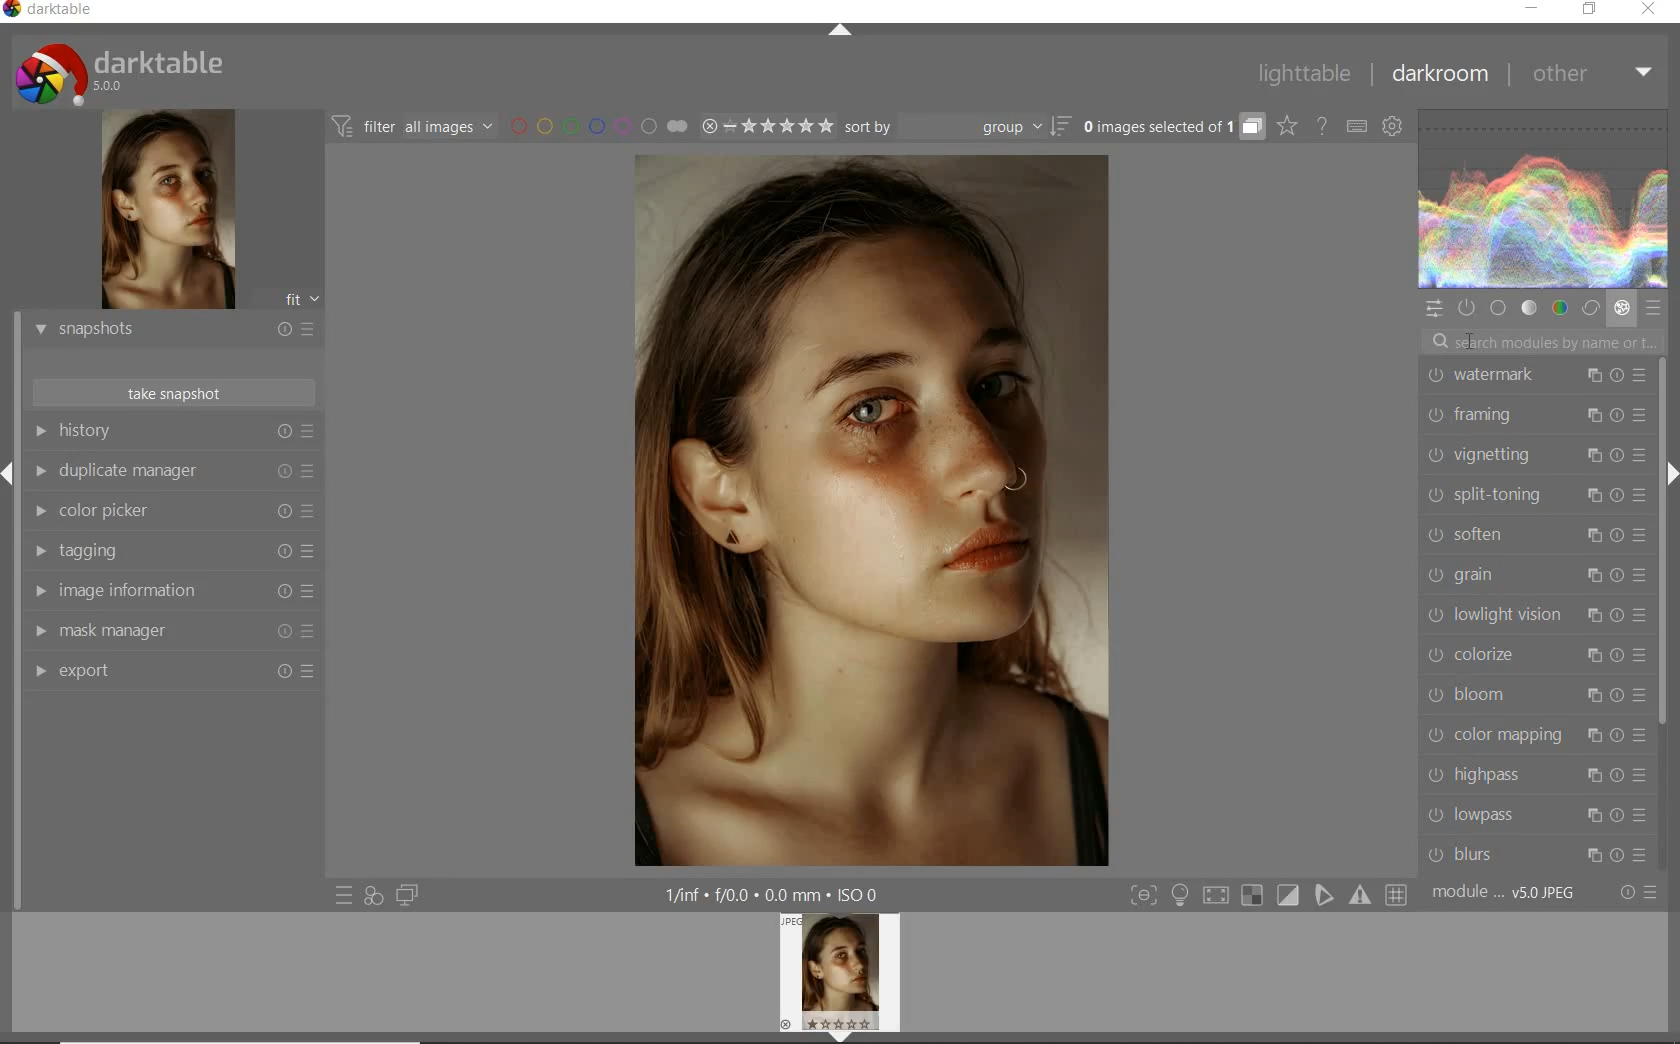  Describe the element at coordinates (130, 71) in the screenshot. I see `system logo` at that location.